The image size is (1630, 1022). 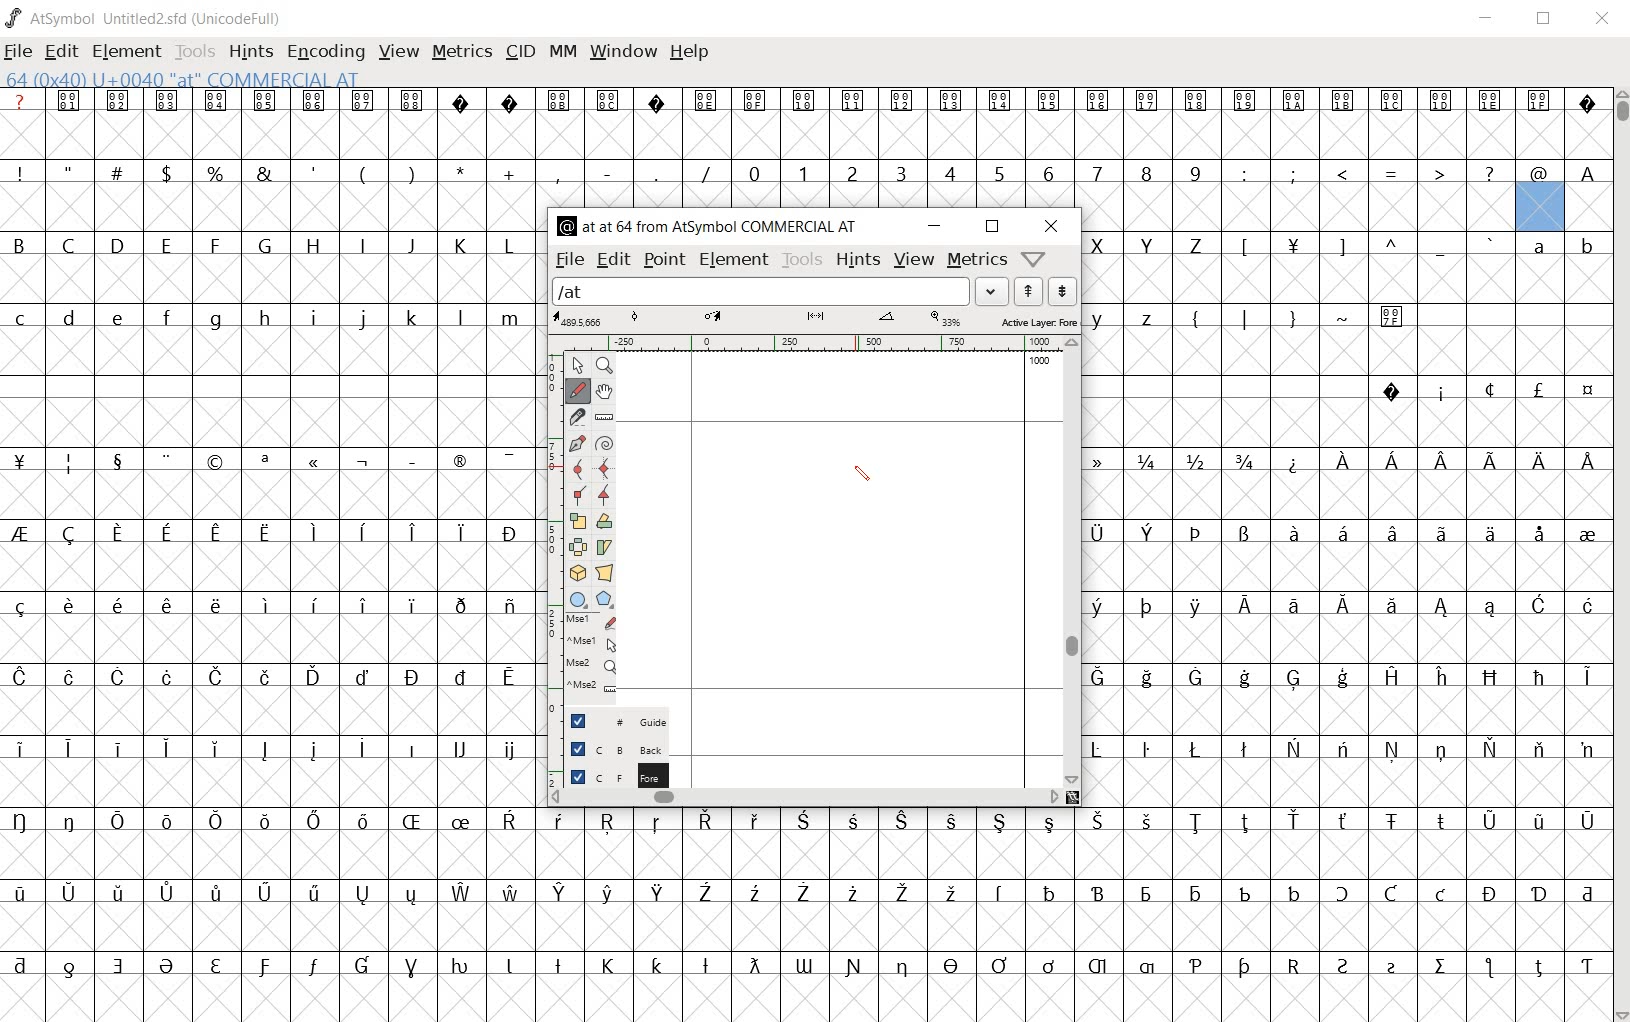 What do you see at coordinates (399, 55) in the screenshot?
I see `VIEW` at bounding box center [399, 55].